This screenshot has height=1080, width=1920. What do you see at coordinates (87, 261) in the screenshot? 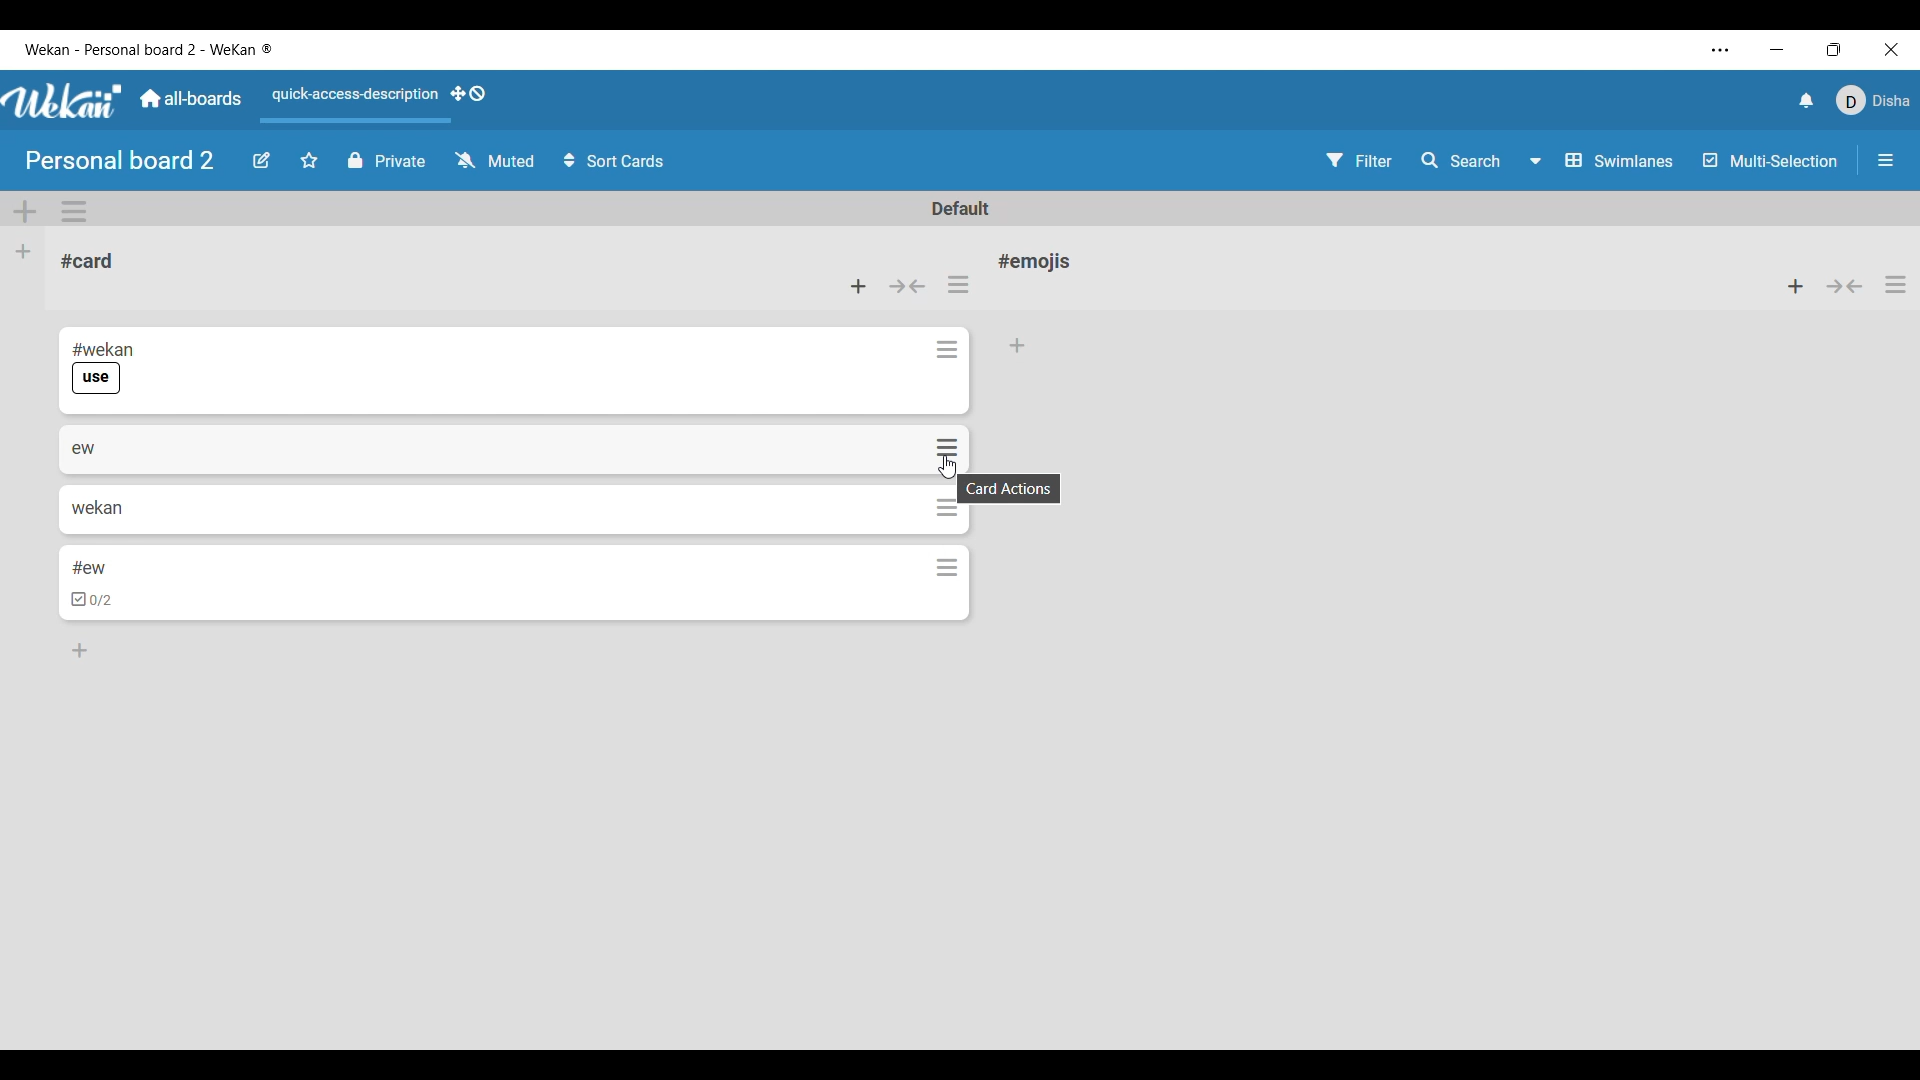
I see `Card name` at bounding box center [87, 261].